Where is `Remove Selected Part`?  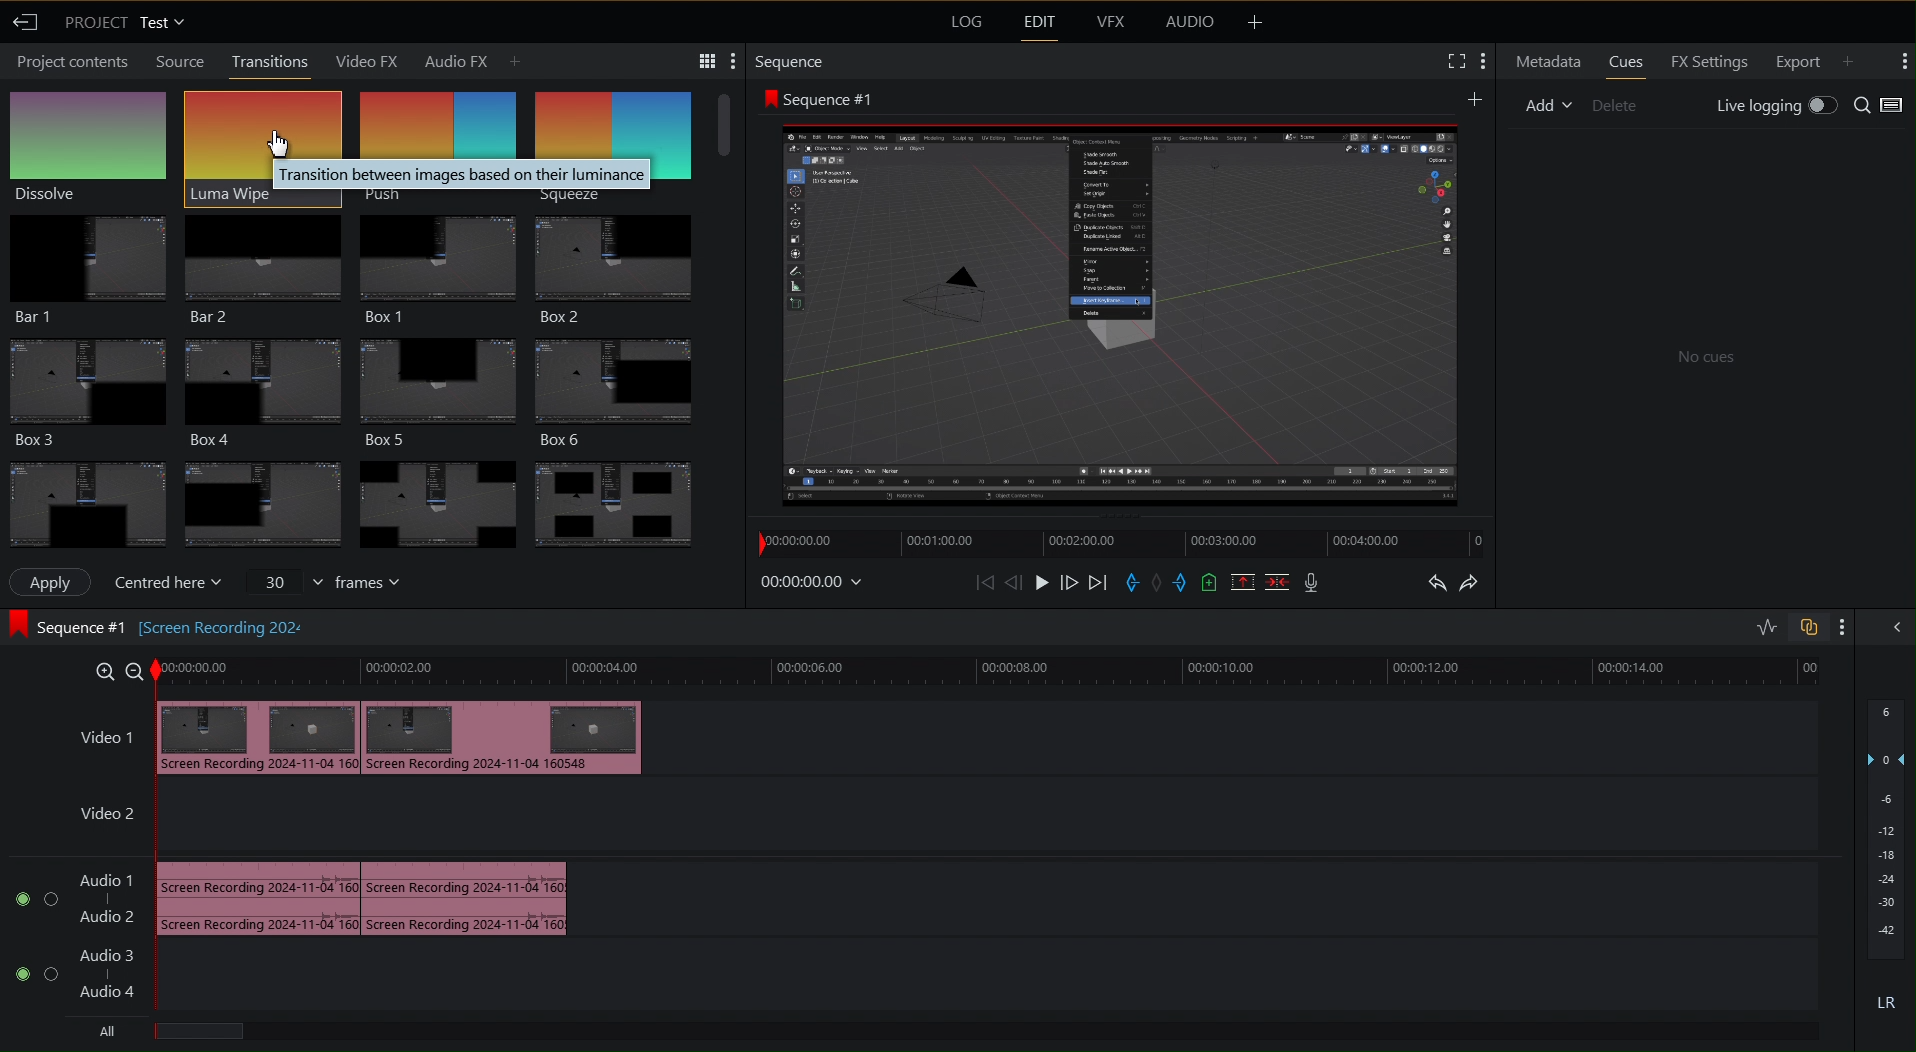 Remove Selected Part is located at coordinates (1244, 582).